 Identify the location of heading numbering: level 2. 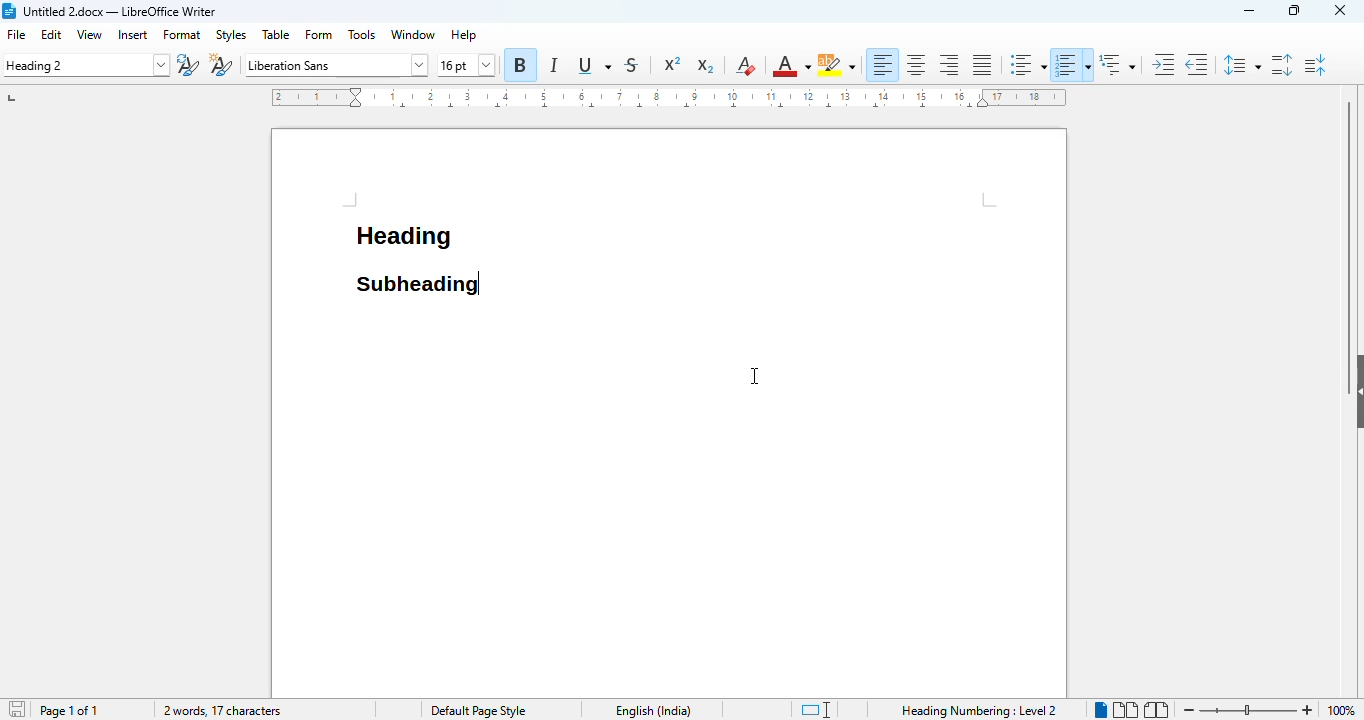
(978, 710).